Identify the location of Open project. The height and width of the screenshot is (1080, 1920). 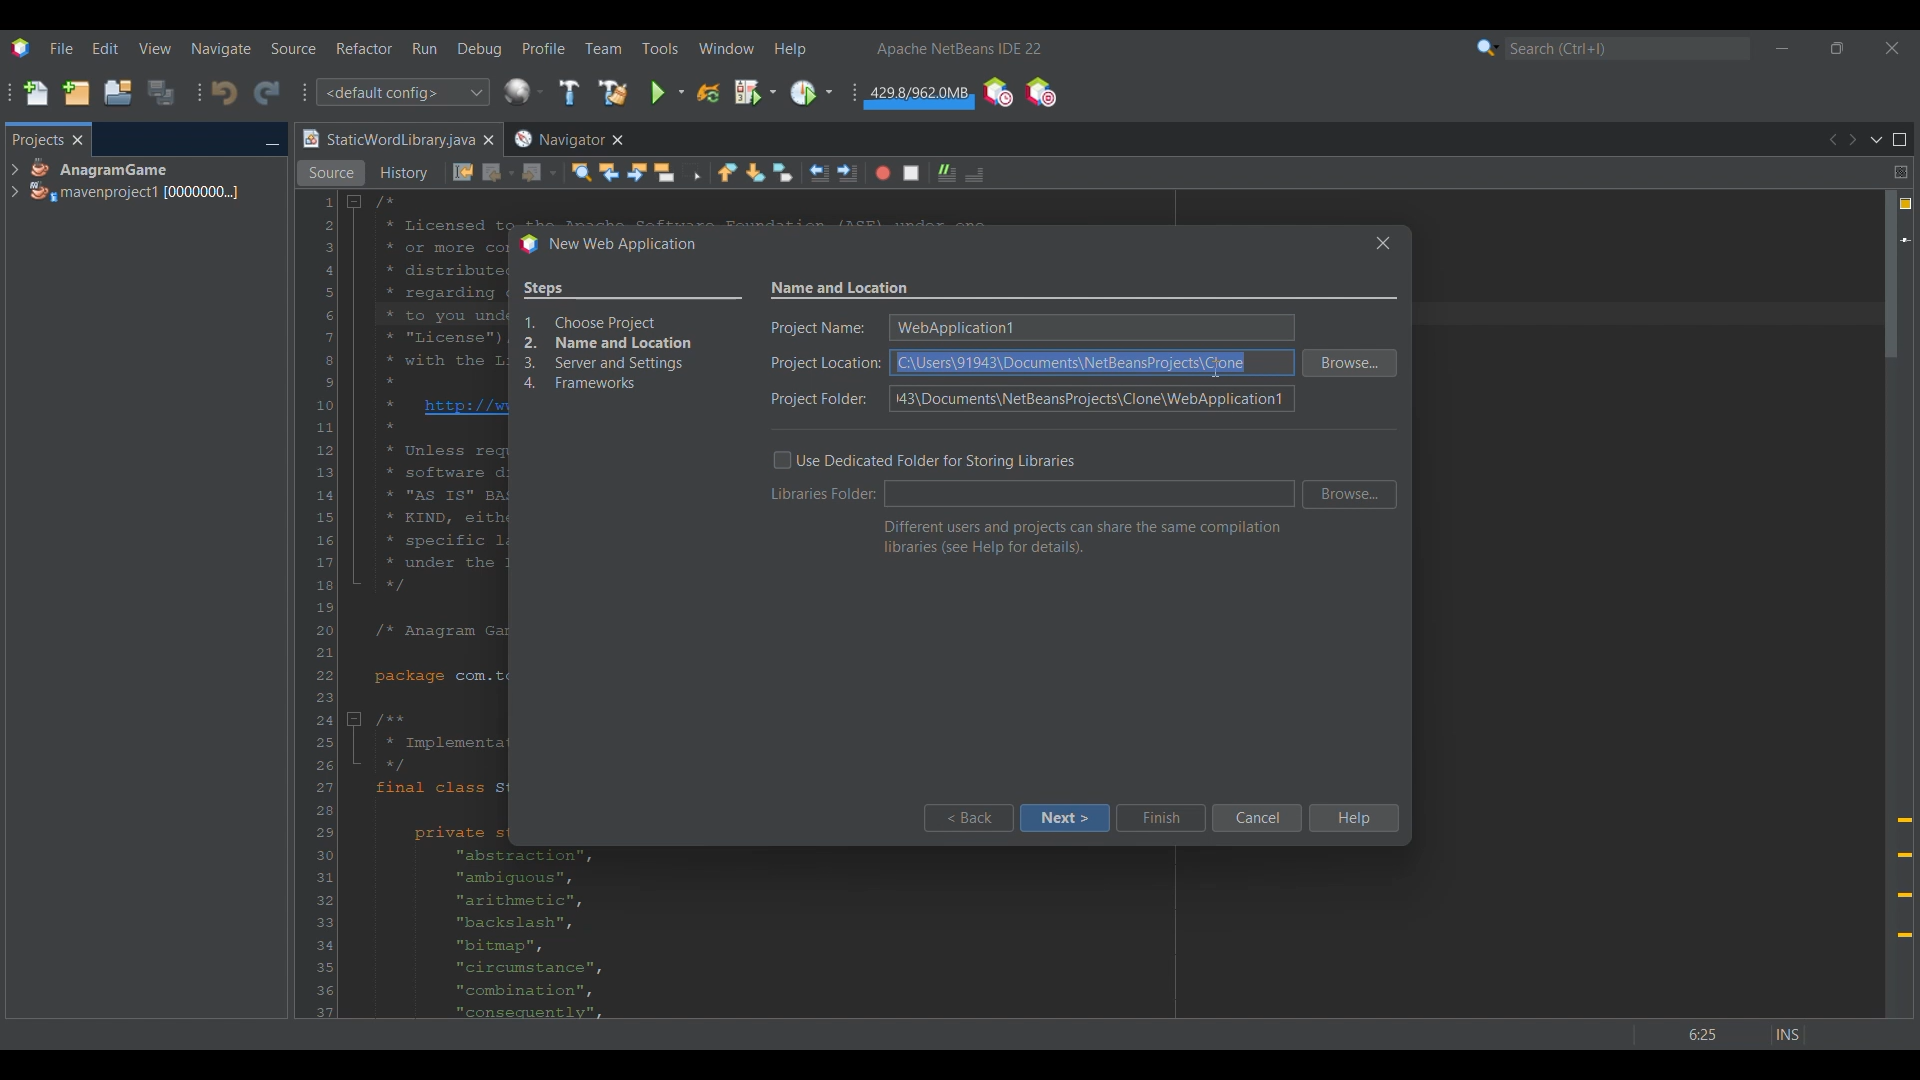
(118, 92).